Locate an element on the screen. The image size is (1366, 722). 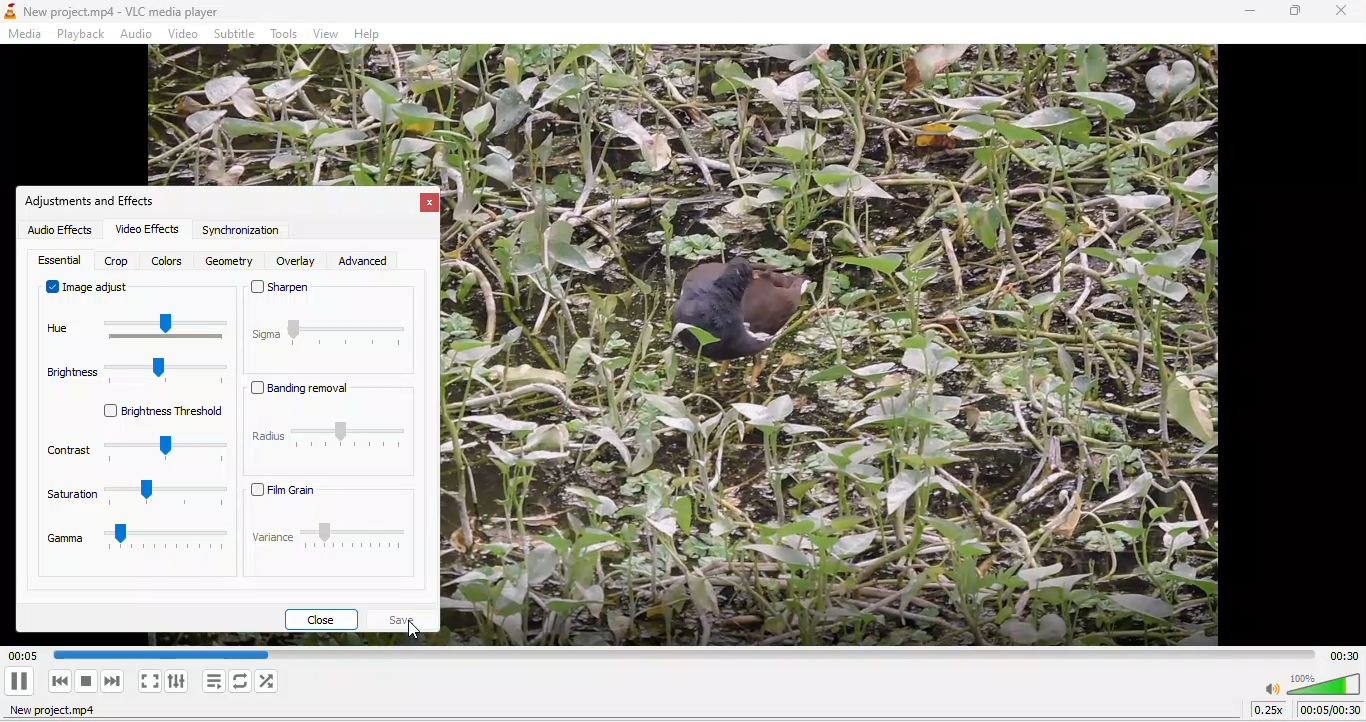
click to toggle between loop all is located at coordinates (240, 685).